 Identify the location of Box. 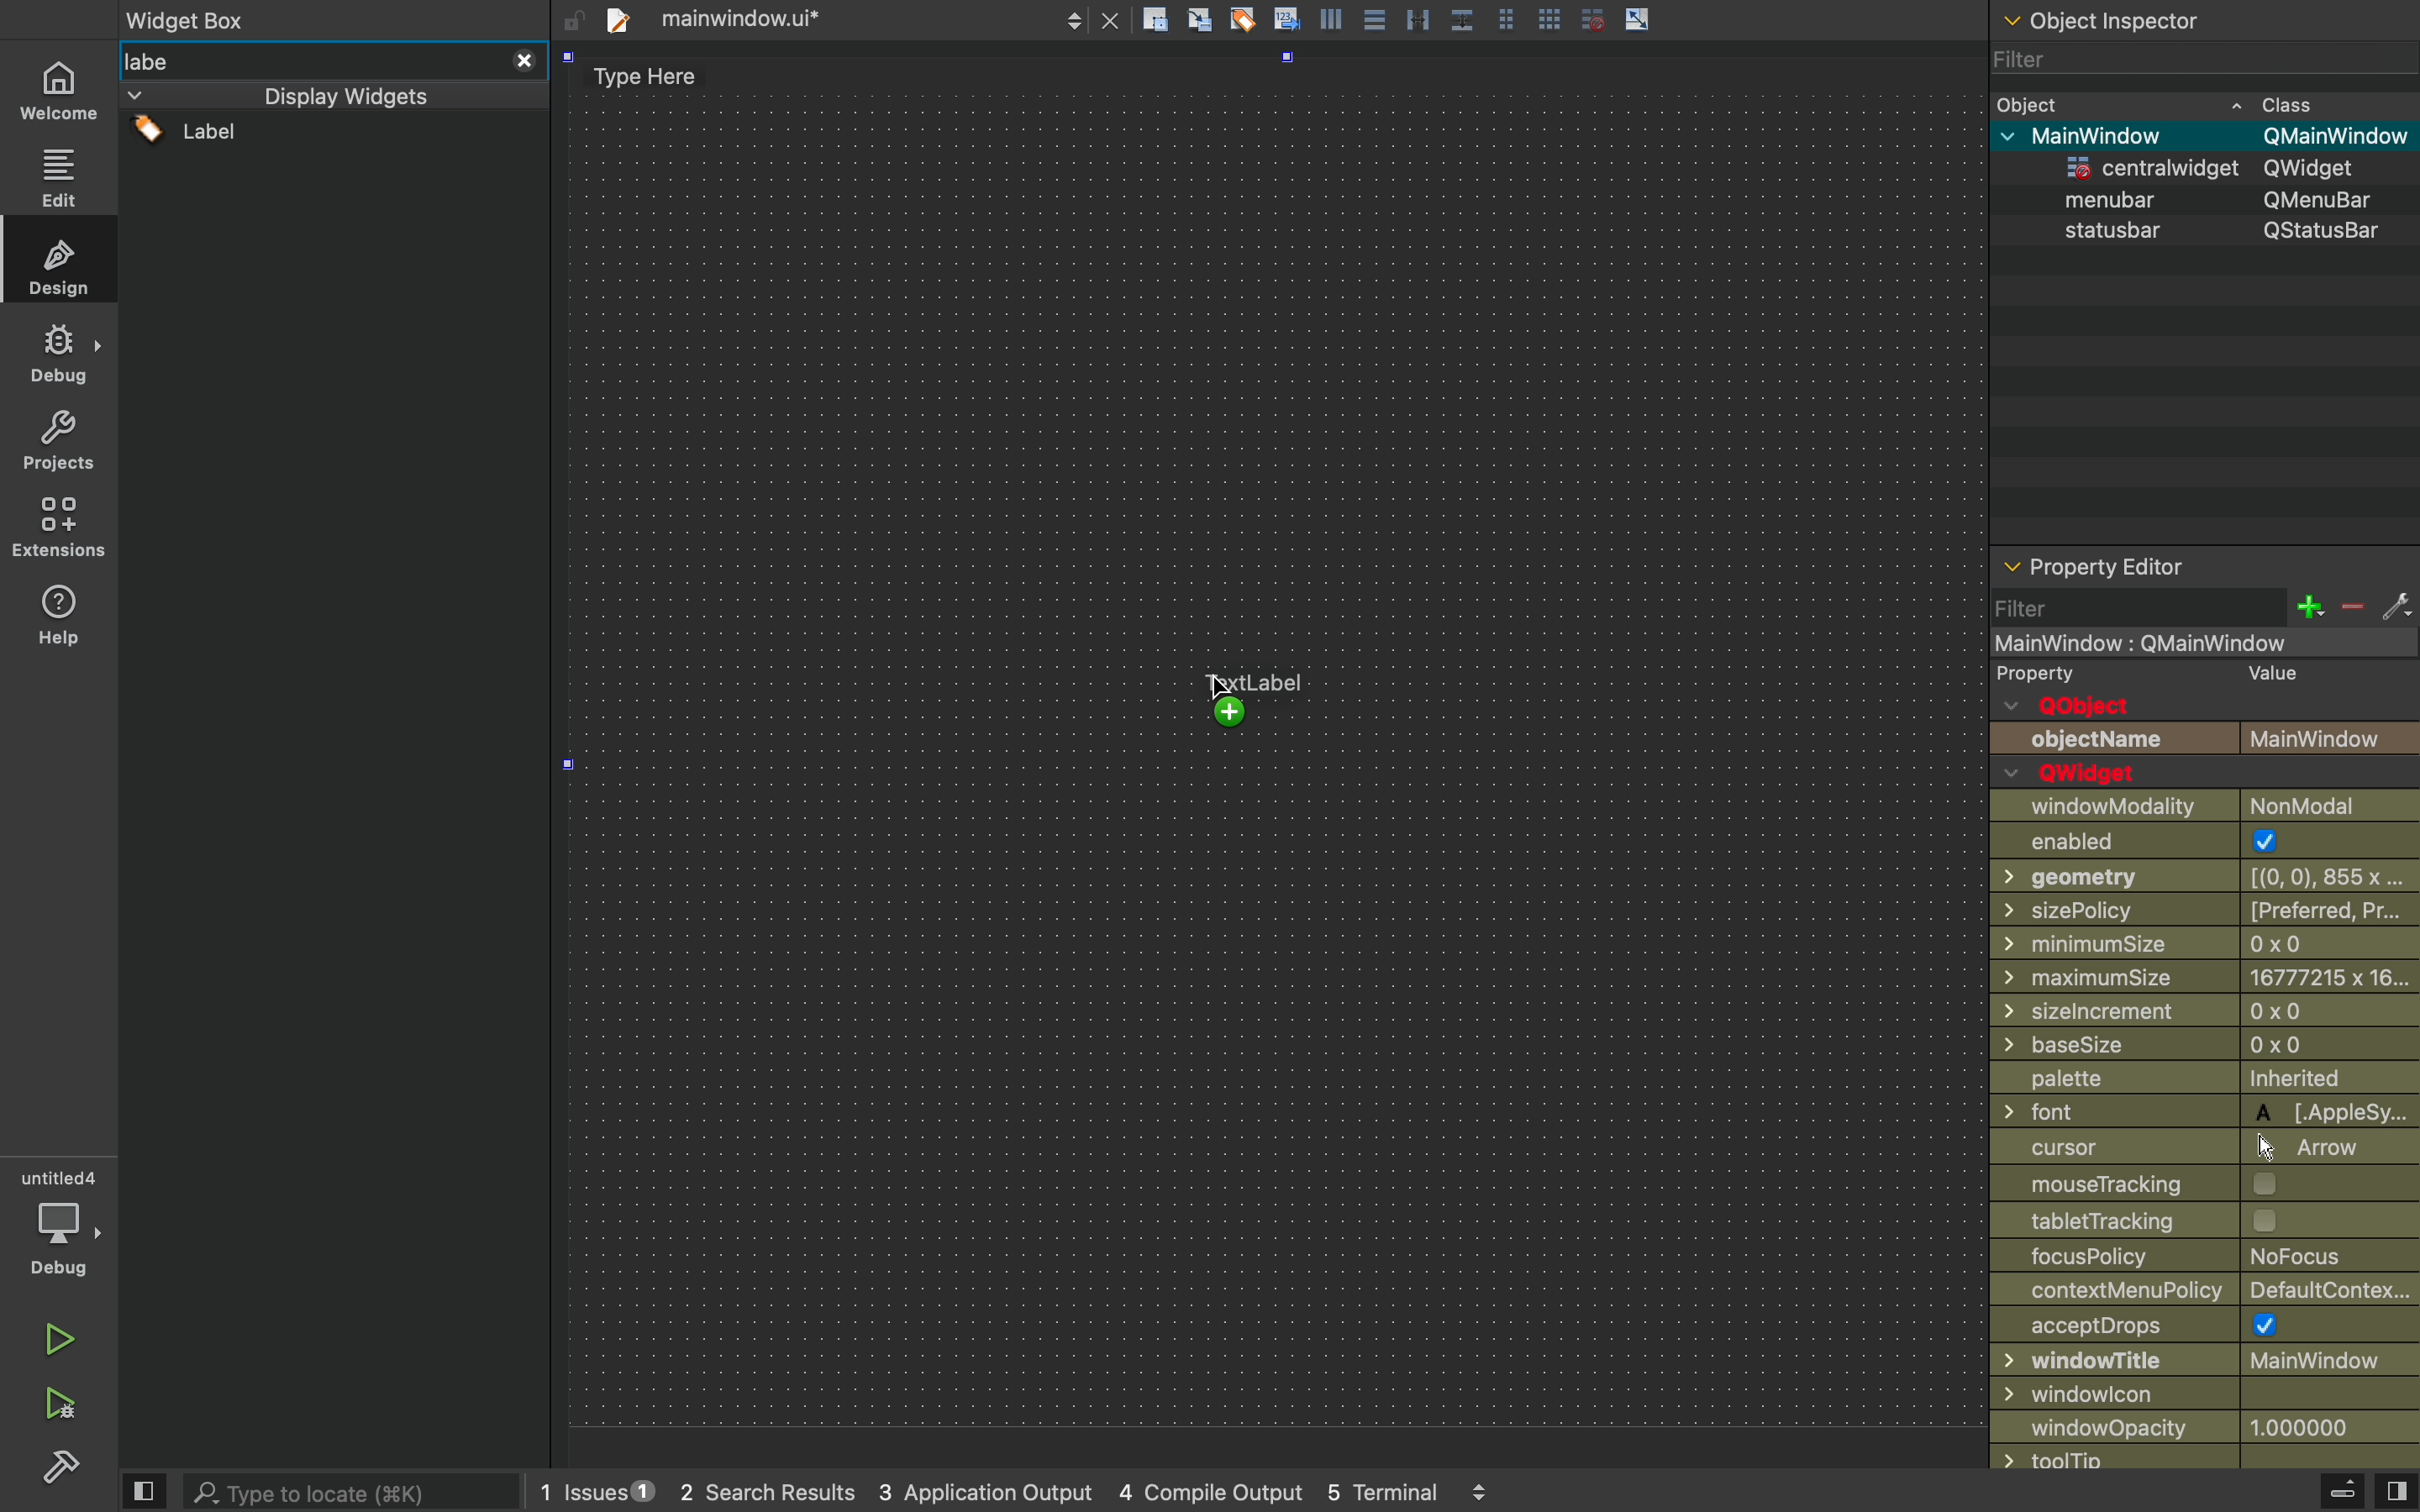
(1464, 16).